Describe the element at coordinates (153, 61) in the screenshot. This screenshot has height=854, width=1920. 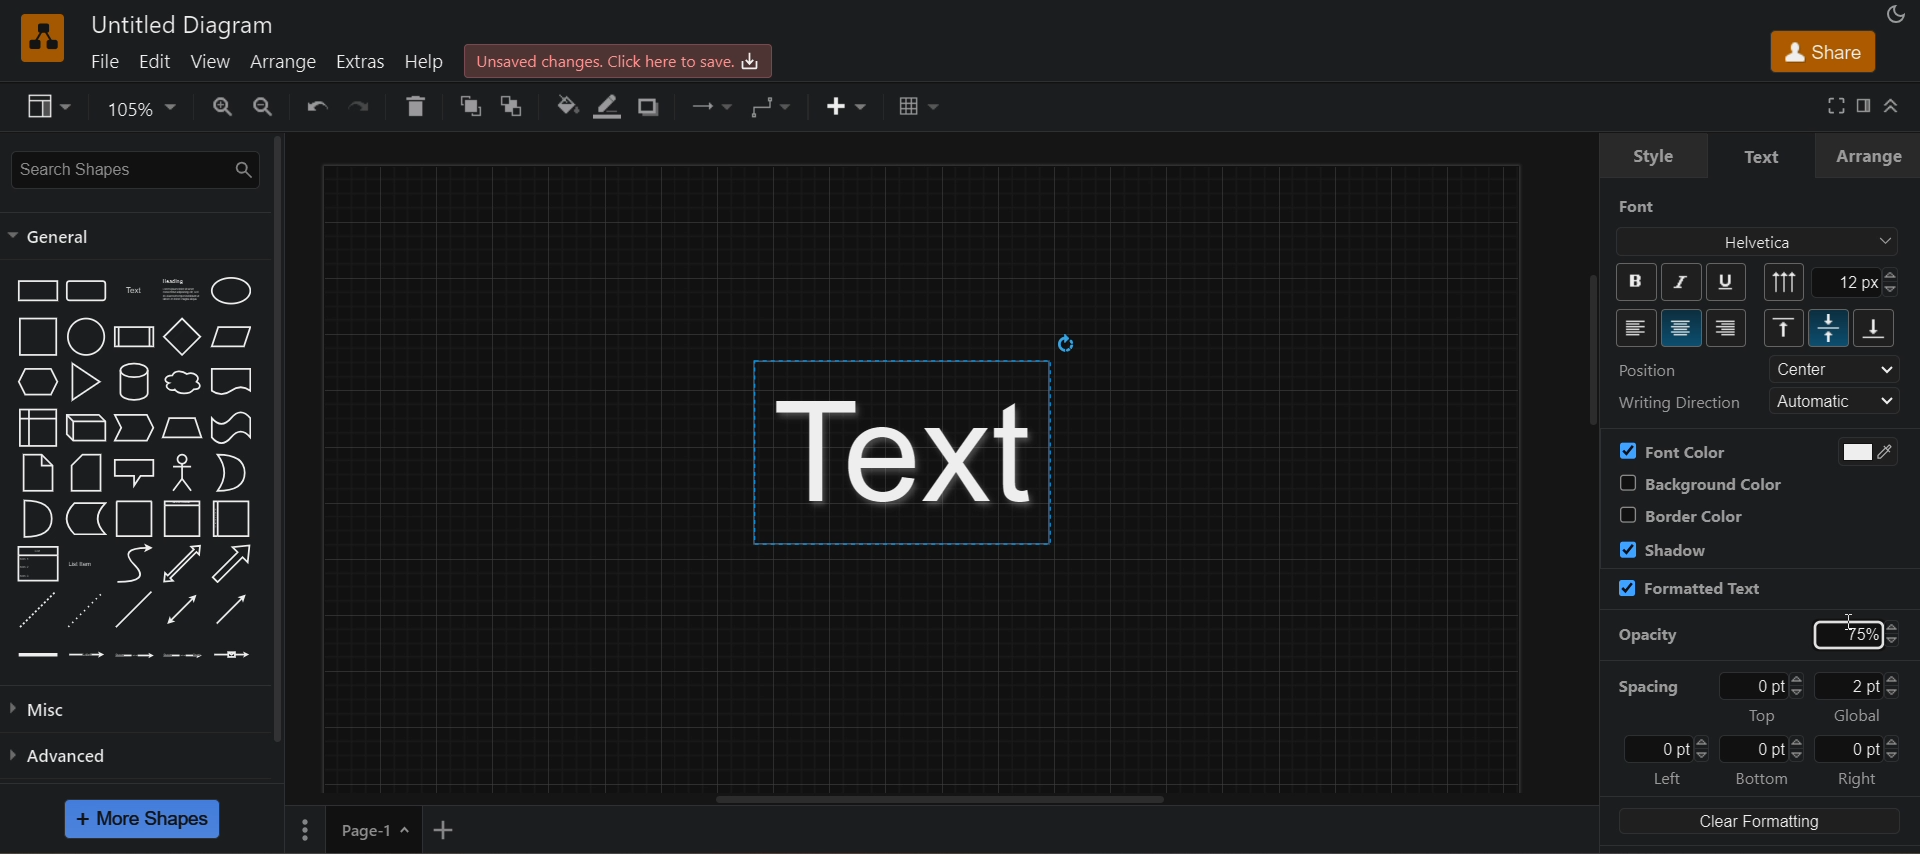
I see `edit` at that location.